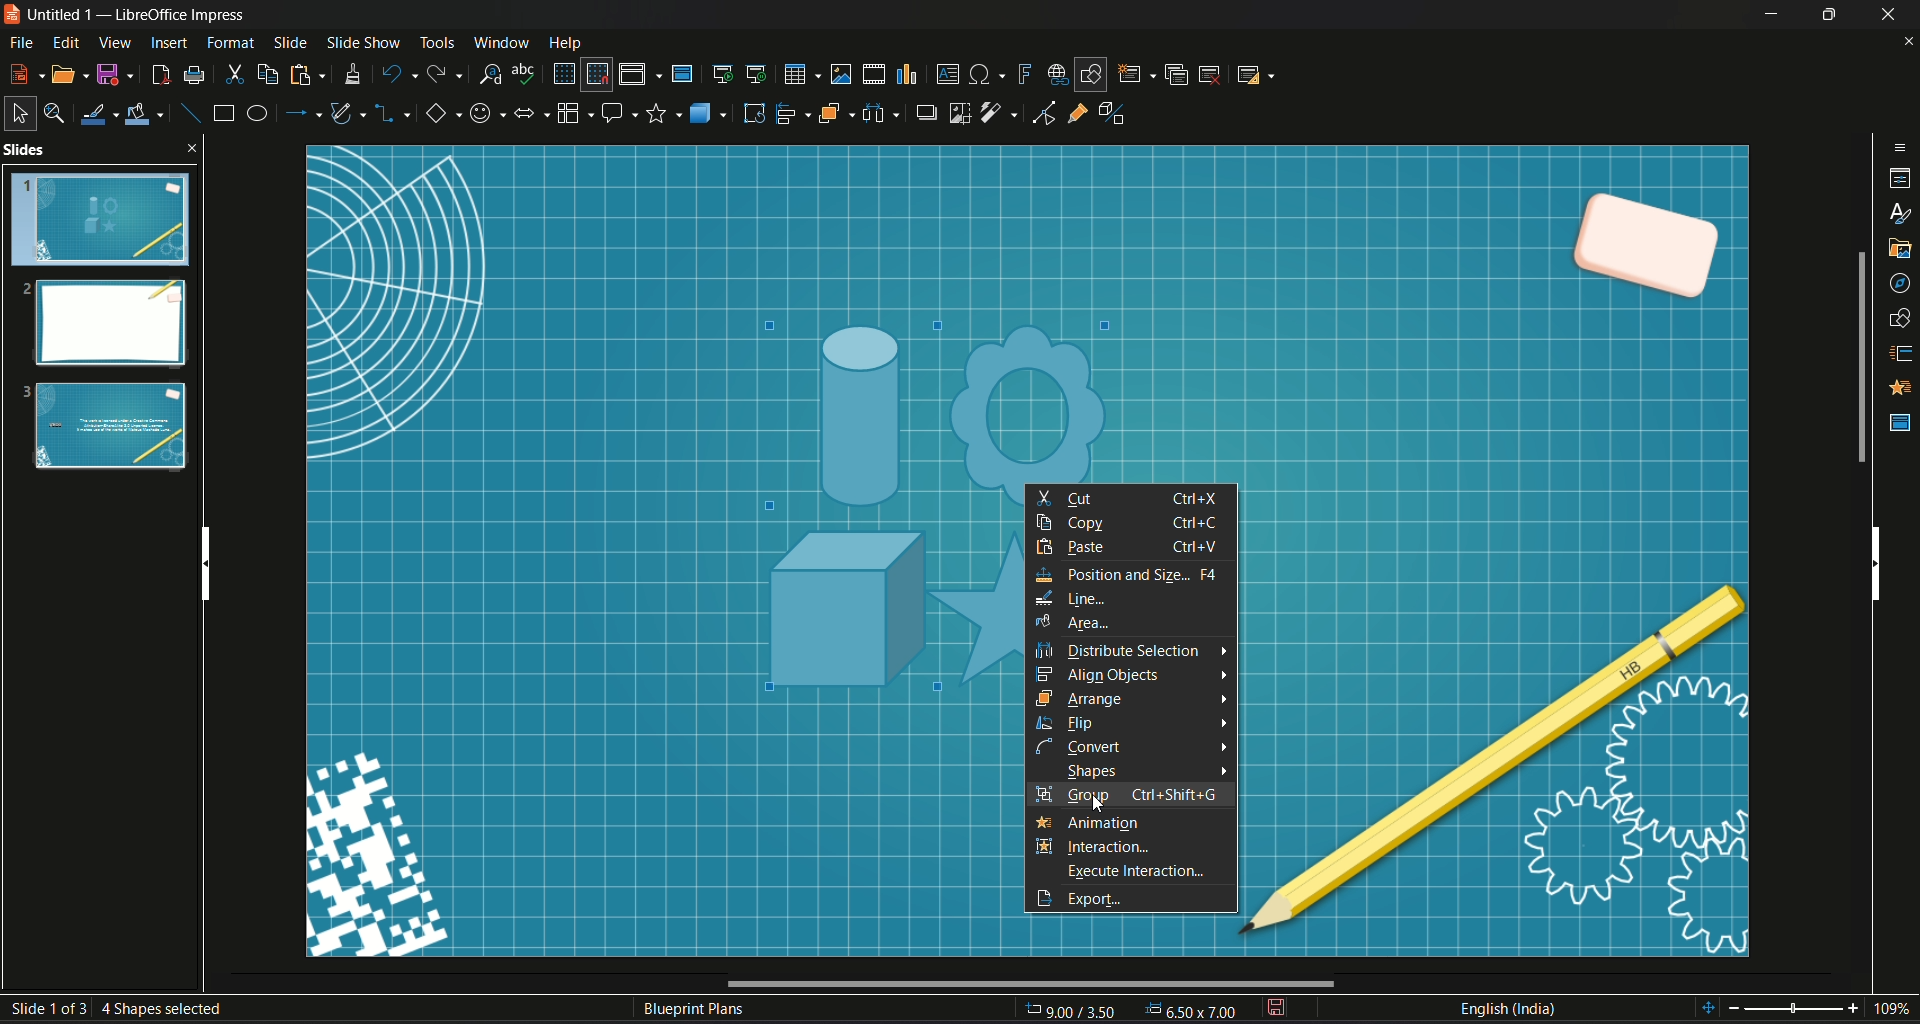 The image size is (1920, 1024). I want to click on animation, so click(1042, 822).